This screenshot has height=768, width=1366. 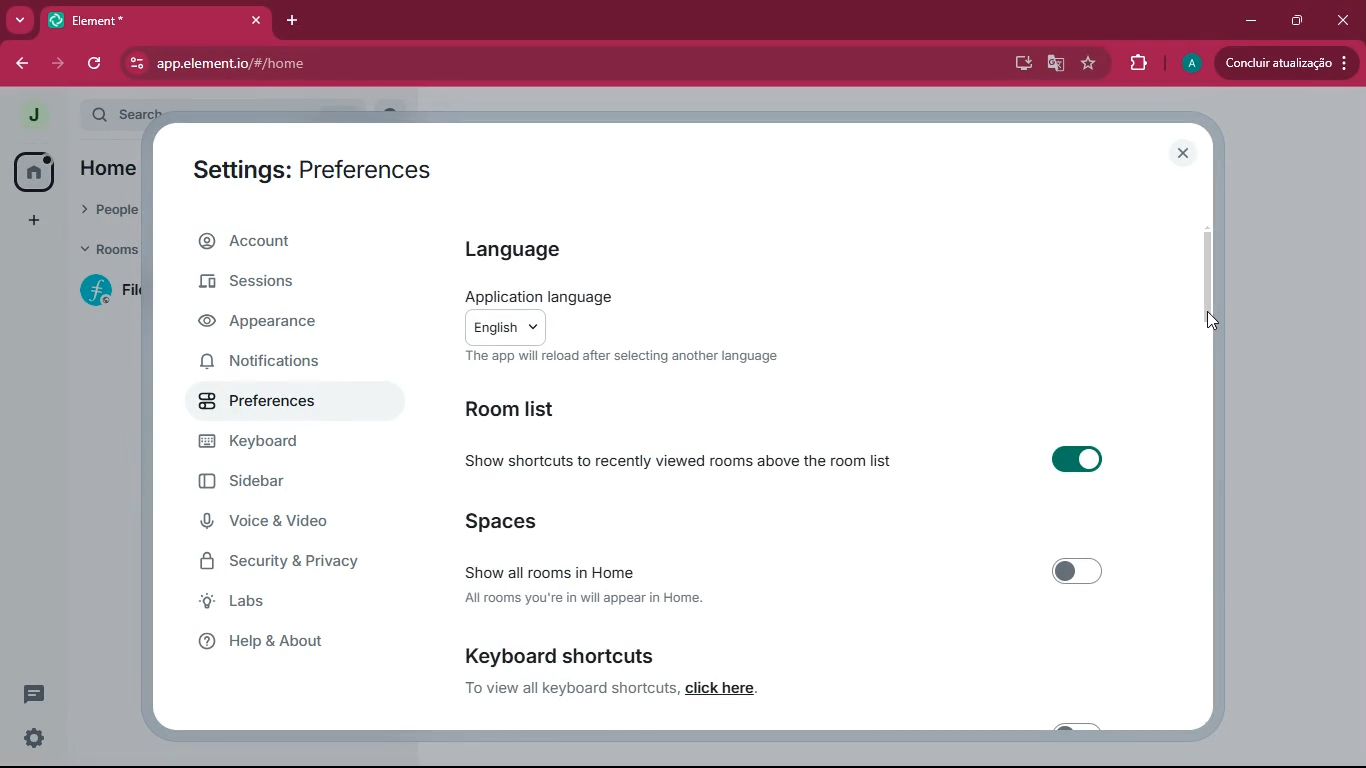 What do you see at coordinates (22, 63) in the screenshot?
I see `back` at bounding box center [22, 63].